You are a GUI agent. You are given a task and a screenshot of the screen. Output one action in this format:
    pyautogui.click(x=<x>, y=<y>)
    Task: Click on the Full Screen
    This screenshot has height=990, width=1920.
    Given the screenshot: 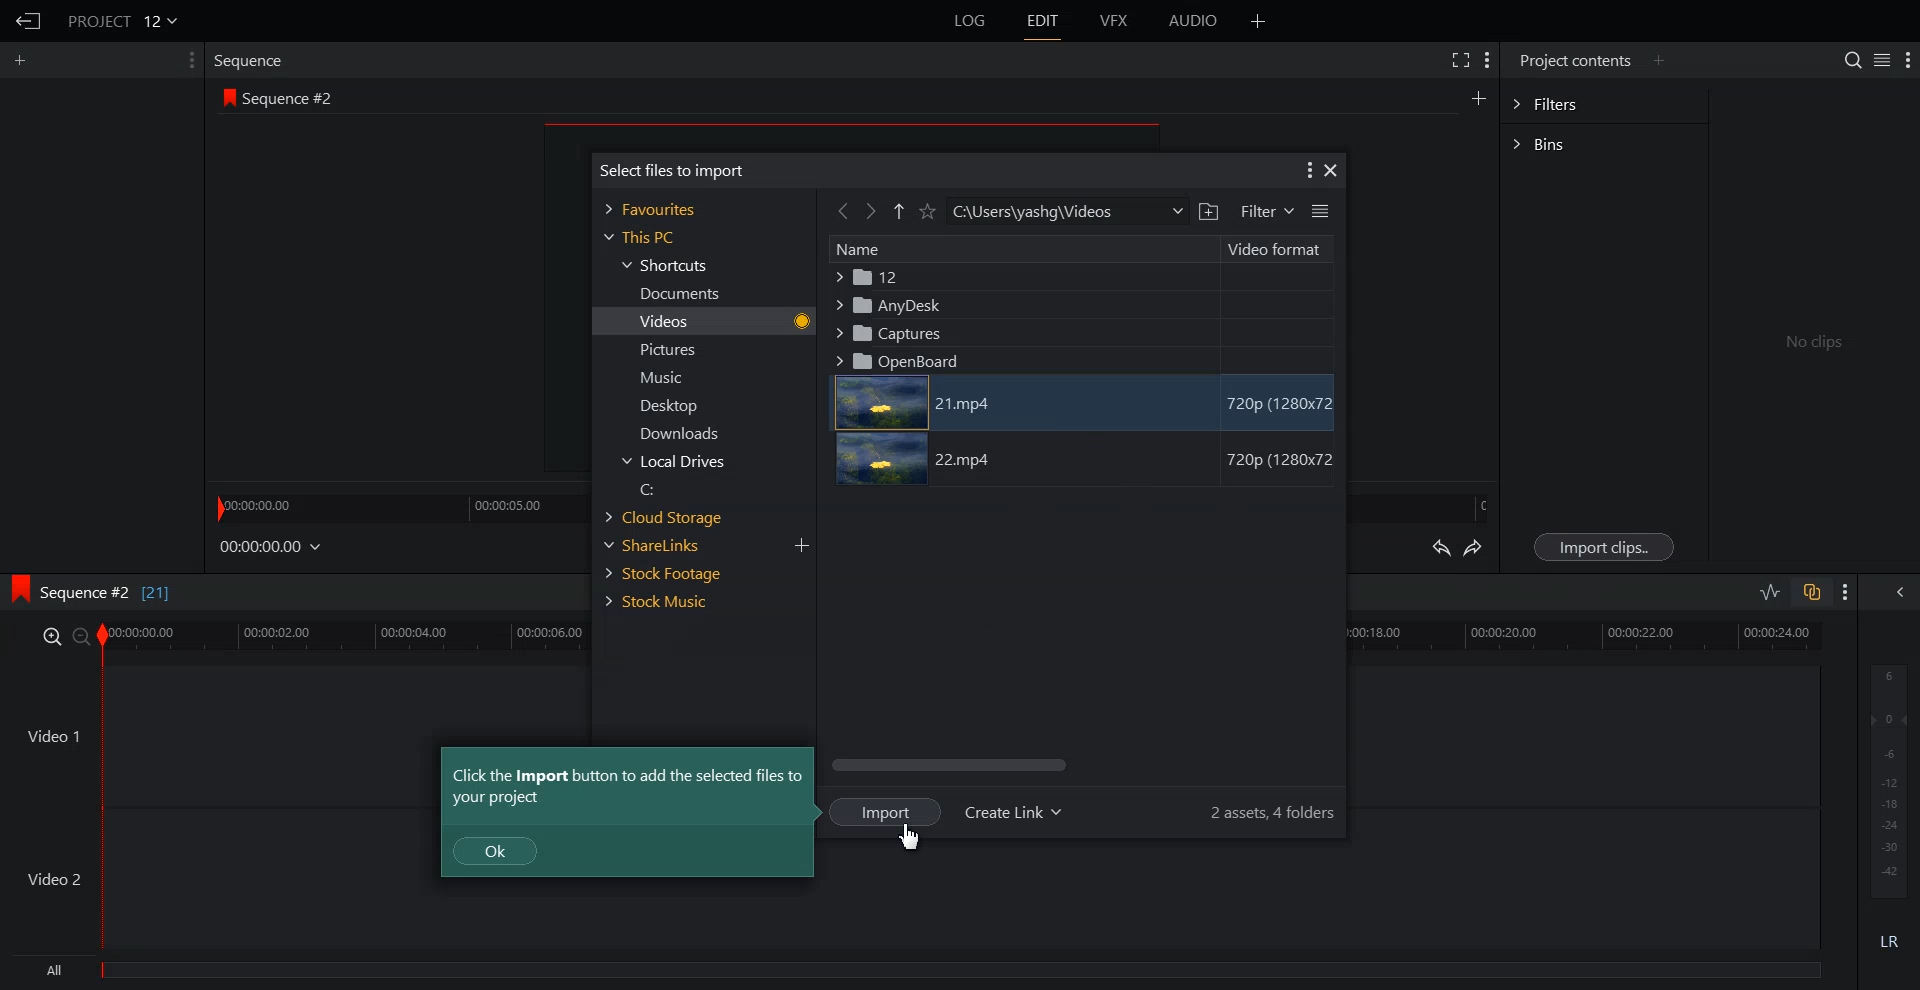 What is the action you would take?
    pyautogui.click(x=1462, y=60)
    